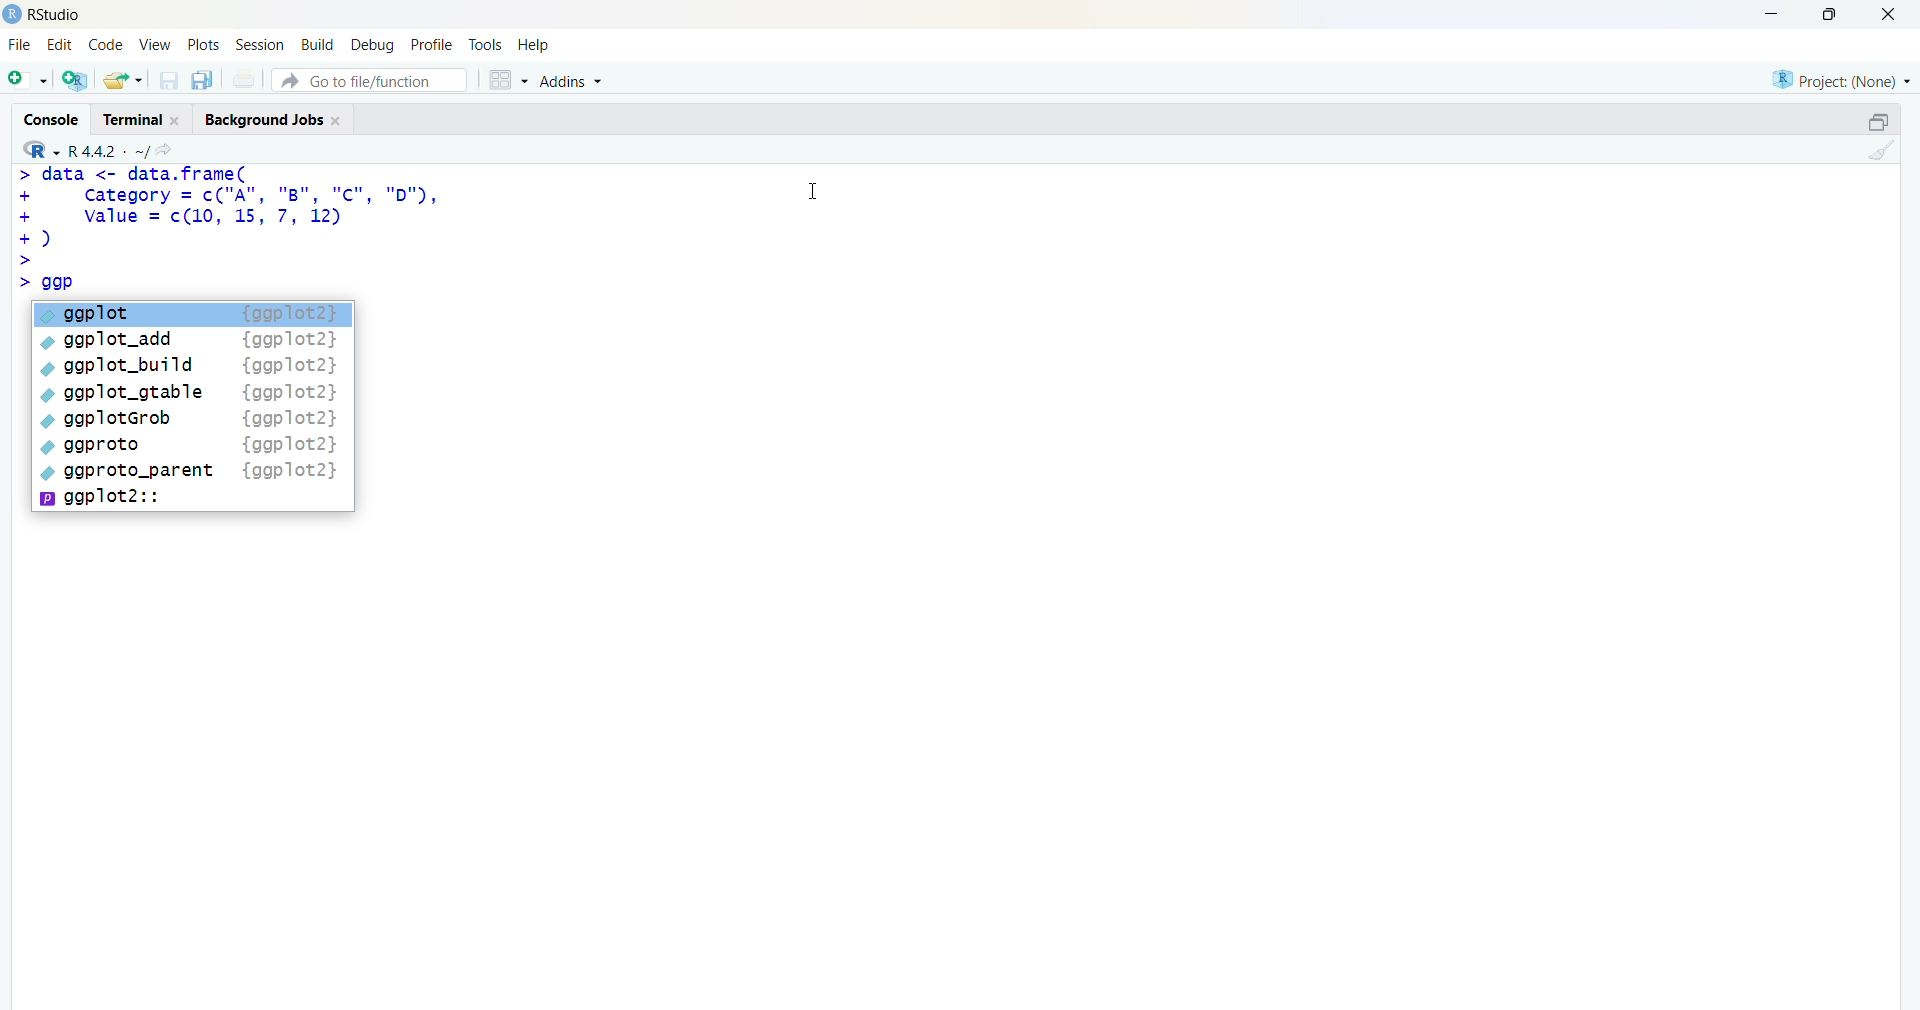 This screenshot has width=1920, height=1010. What do you see at coordinates (169, 150) in the screenshot?
I see `go to directiory` at bounding box center [169, 150].